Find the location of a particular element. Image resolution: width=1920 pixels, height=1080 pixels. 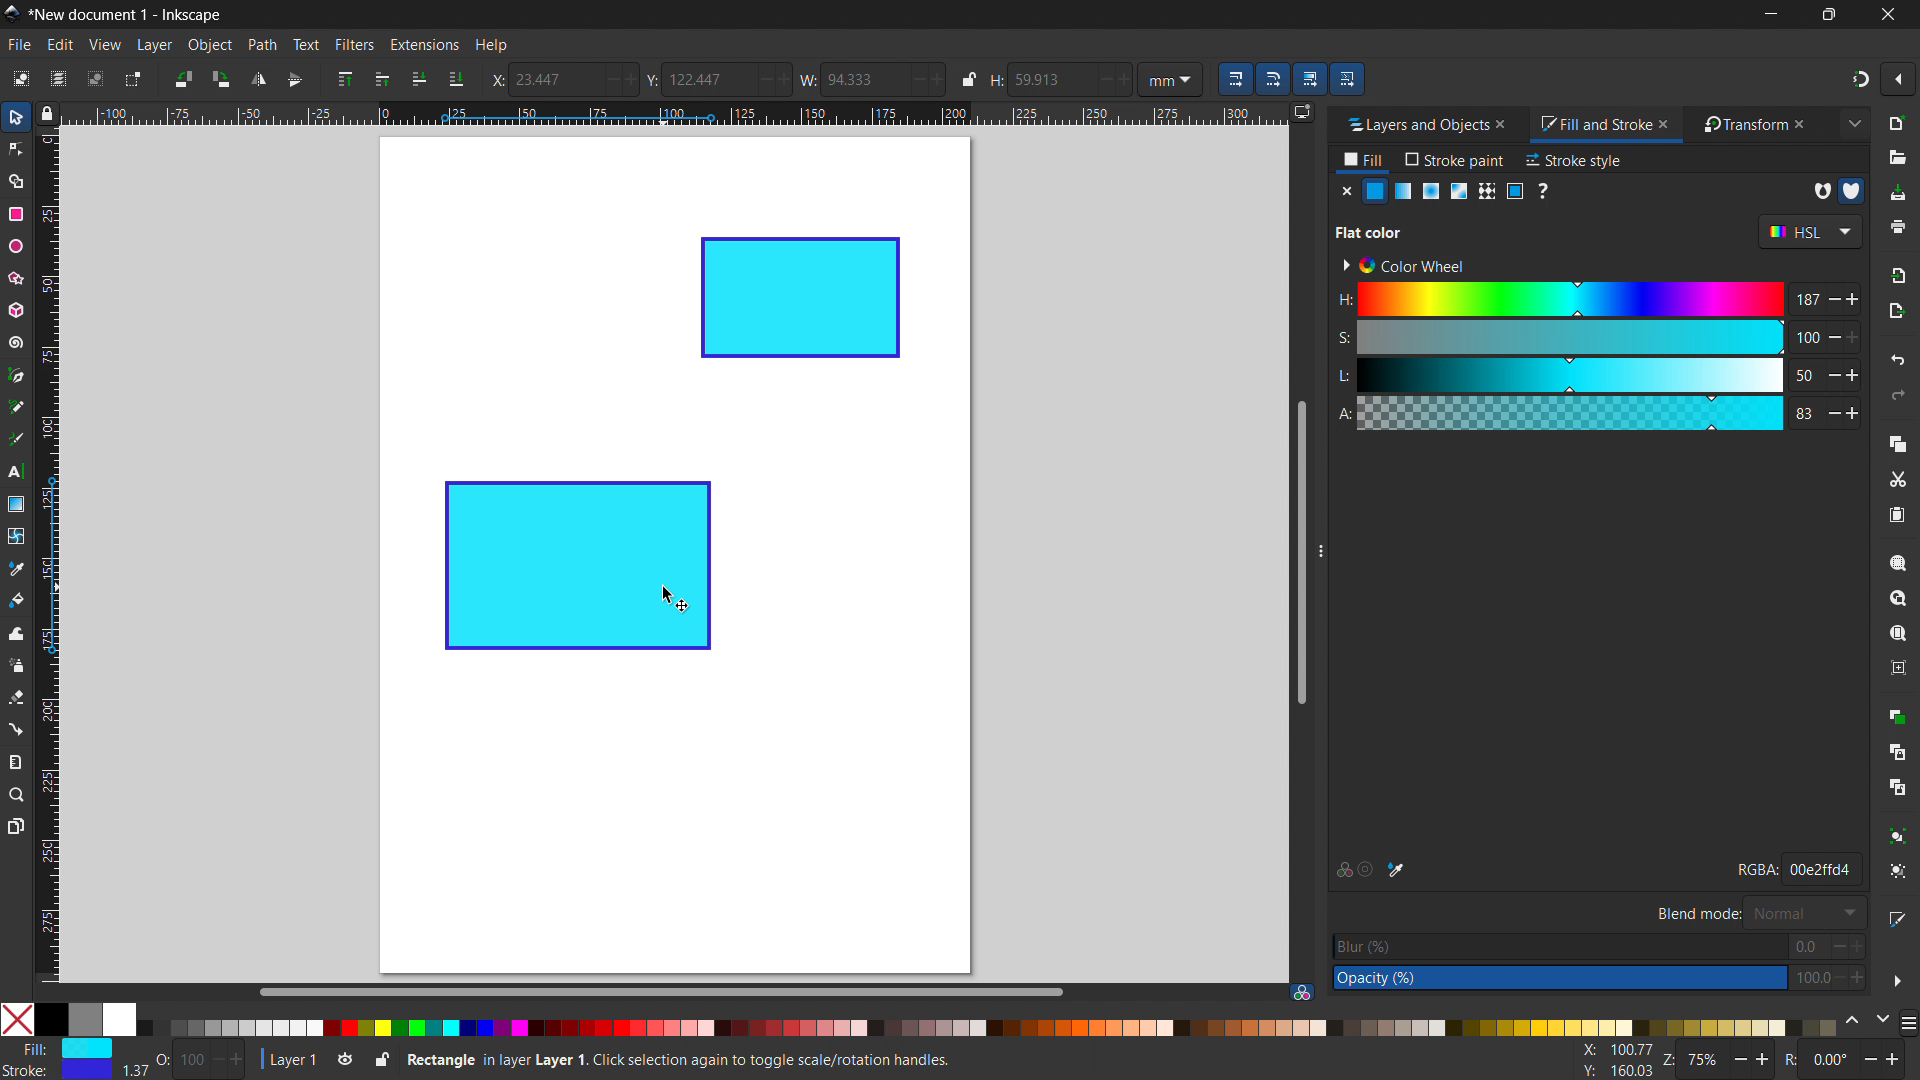

minimize is located at coordinates (1768, 14).